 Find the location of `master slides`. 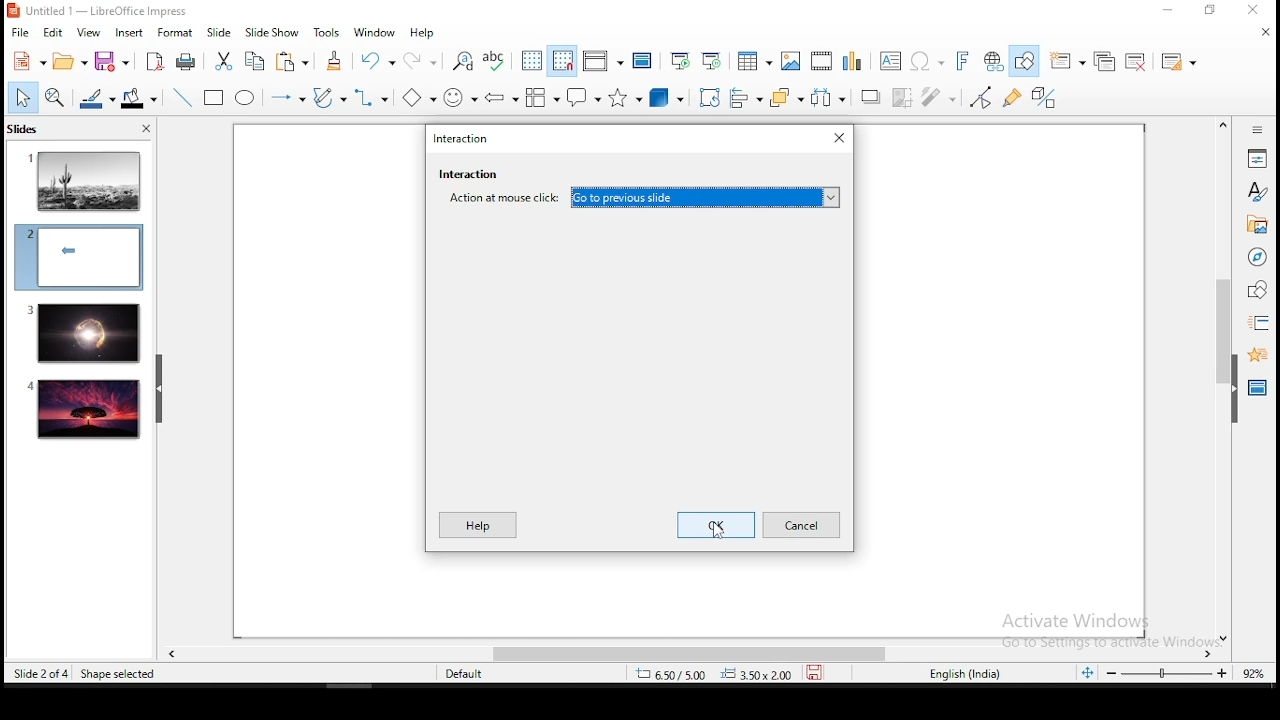

master slides is located at coordinates (1259, 386).